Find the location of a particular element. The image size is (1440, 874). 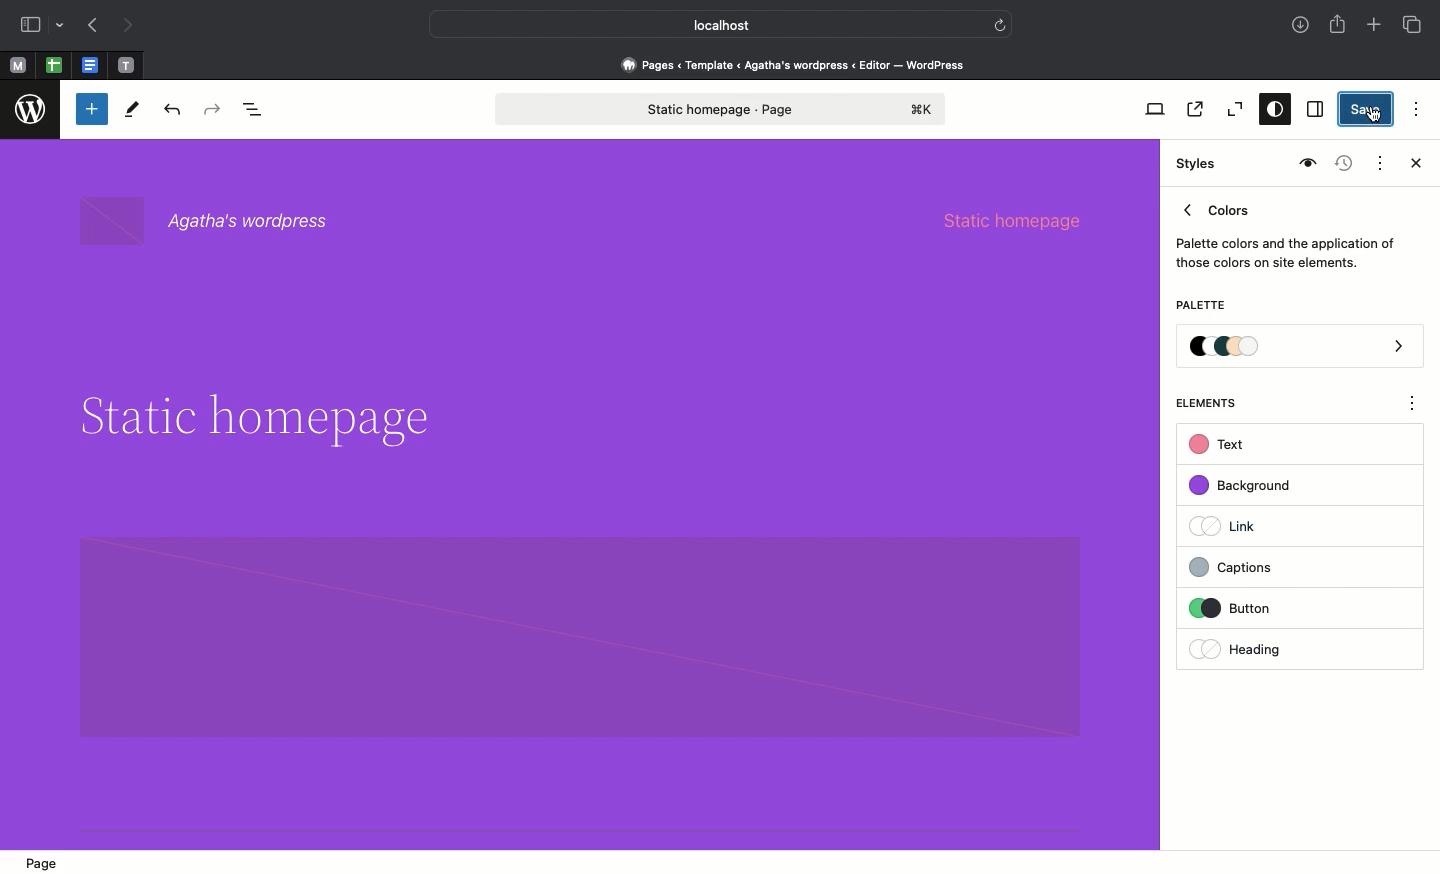

Text is located at coordinates (1220, 445).